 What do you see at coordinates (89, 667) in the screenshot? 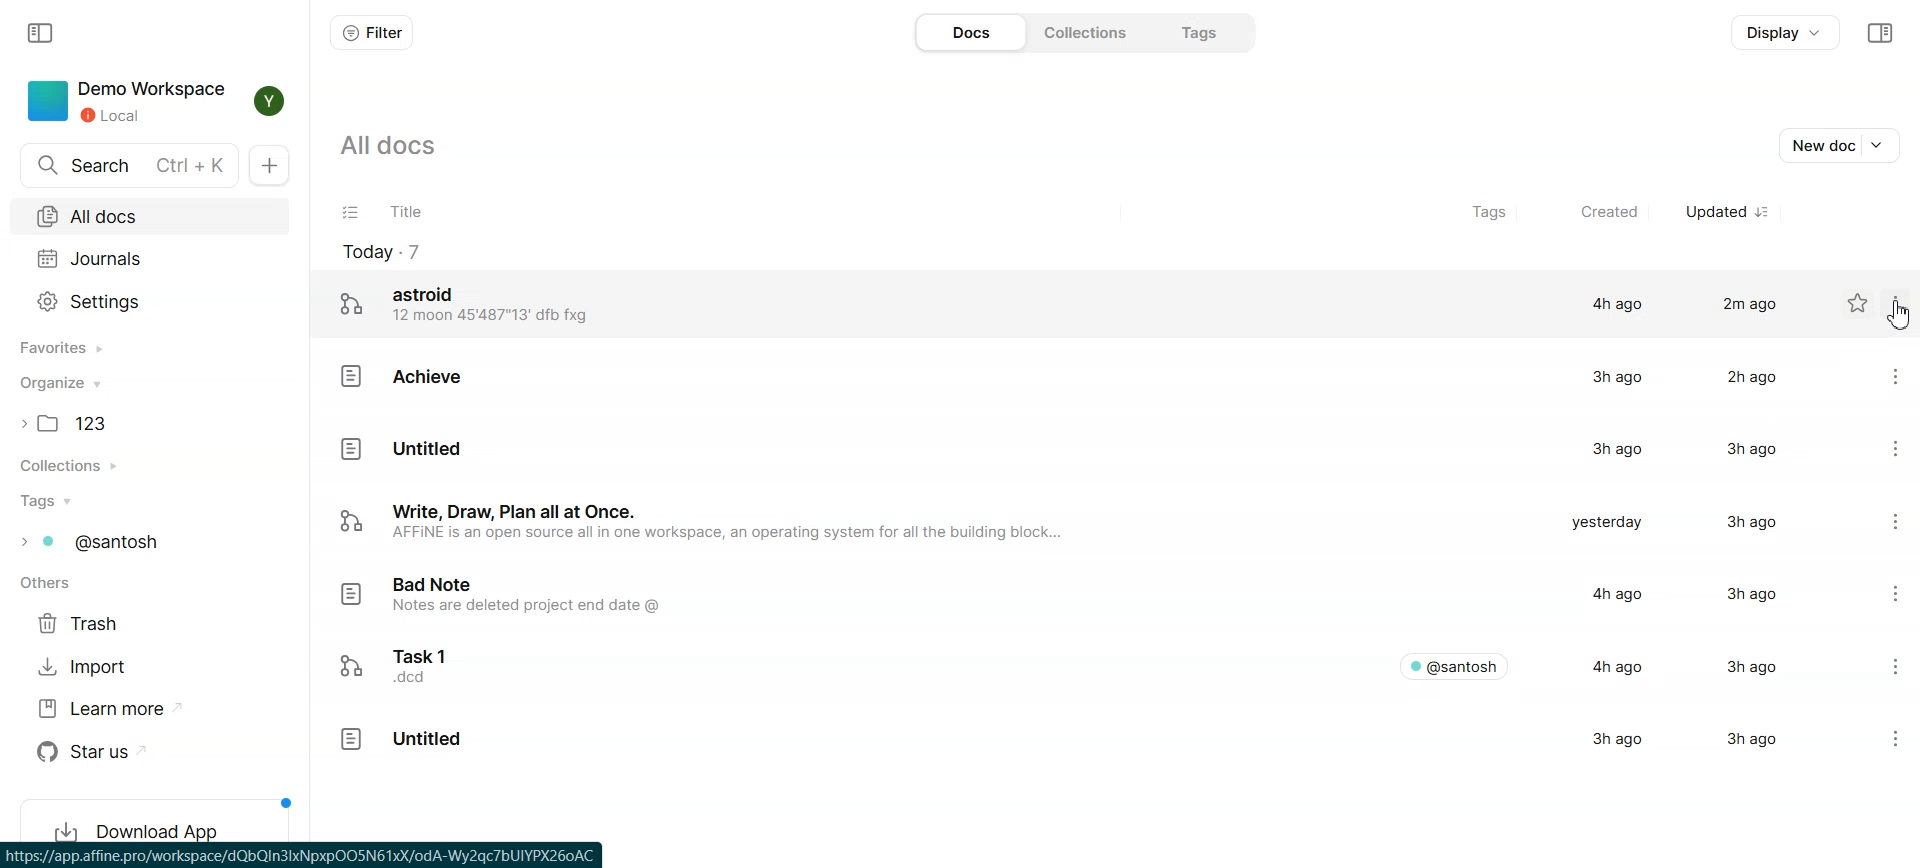
I see `Import` at bounding box center [89, 667].